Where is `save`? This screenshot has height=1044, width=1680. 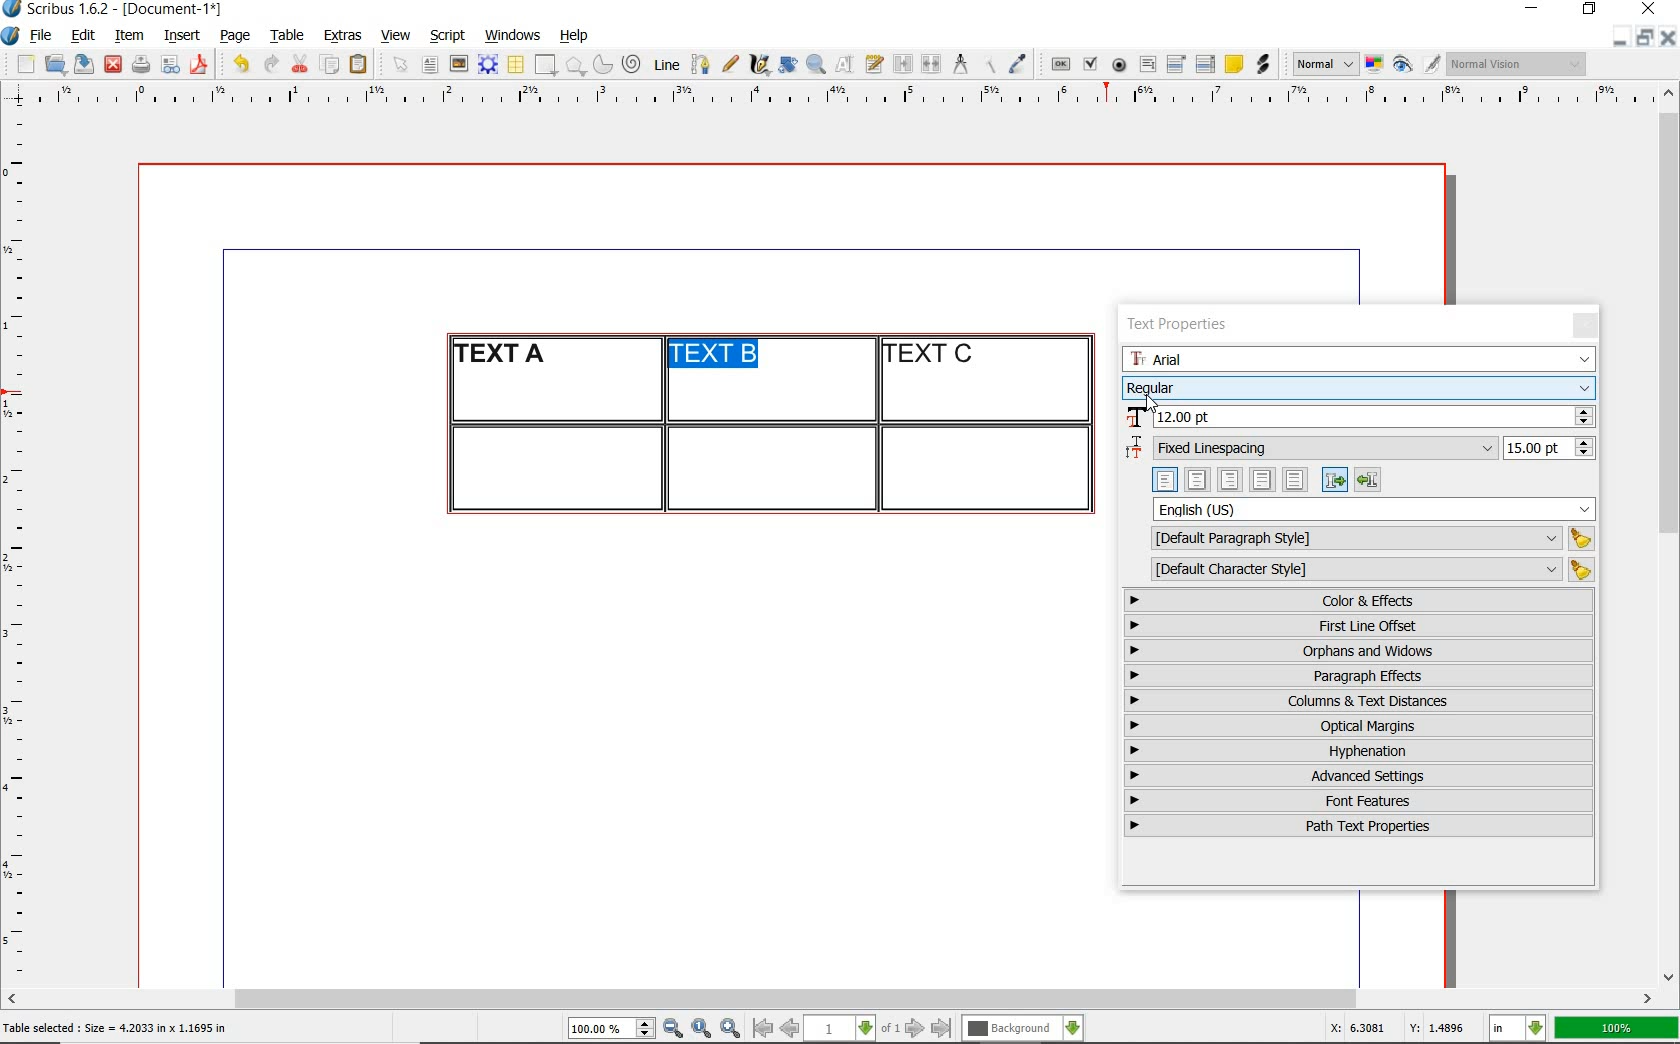 save is located at coordinates (81, 64).